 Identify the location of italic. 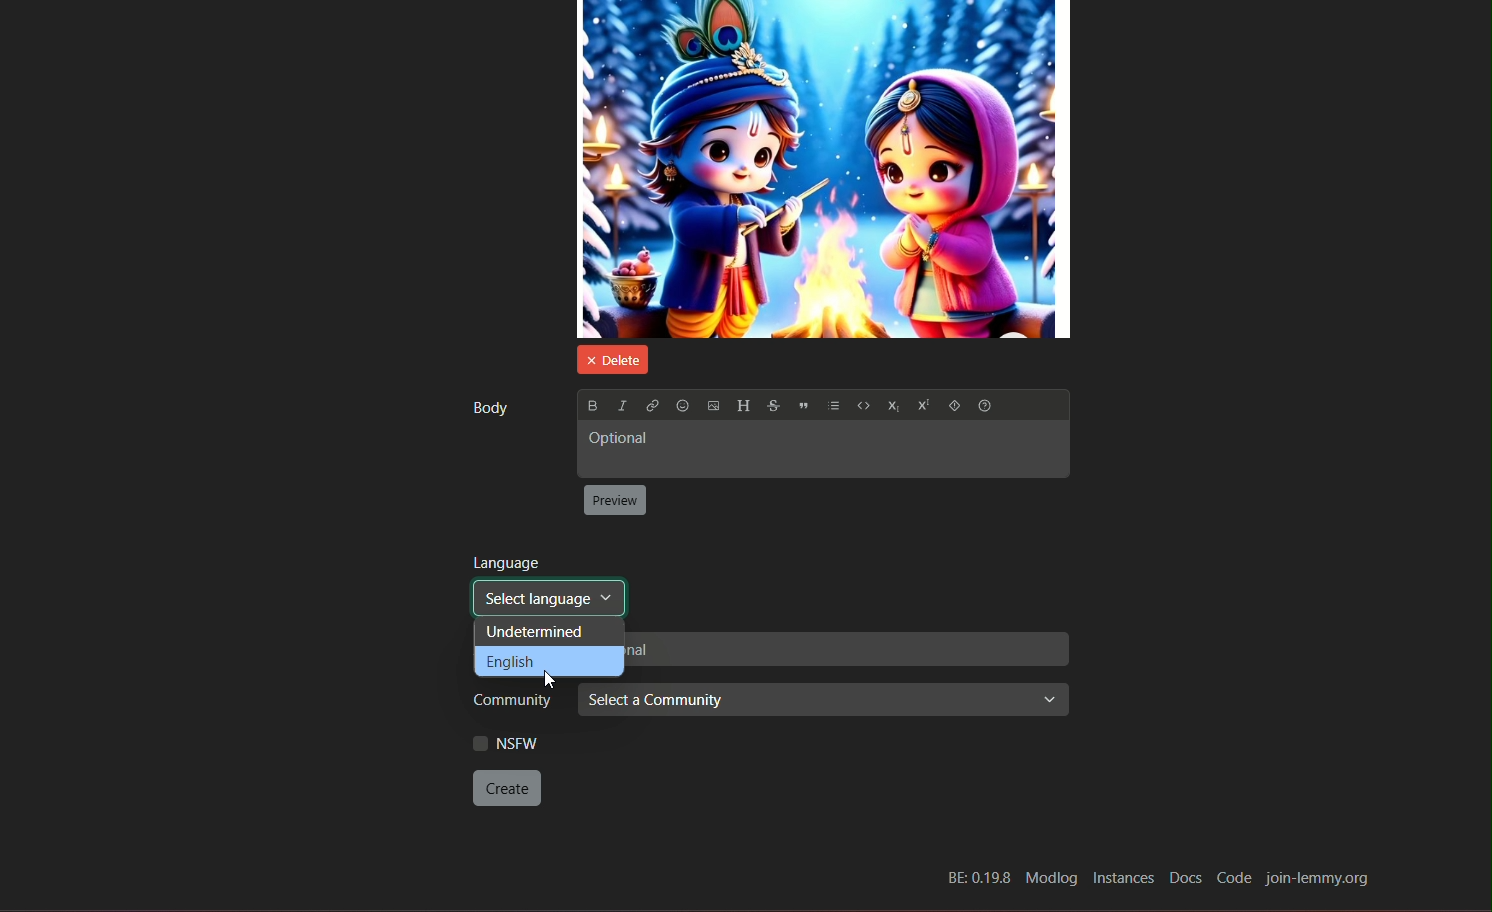
(620, 404).